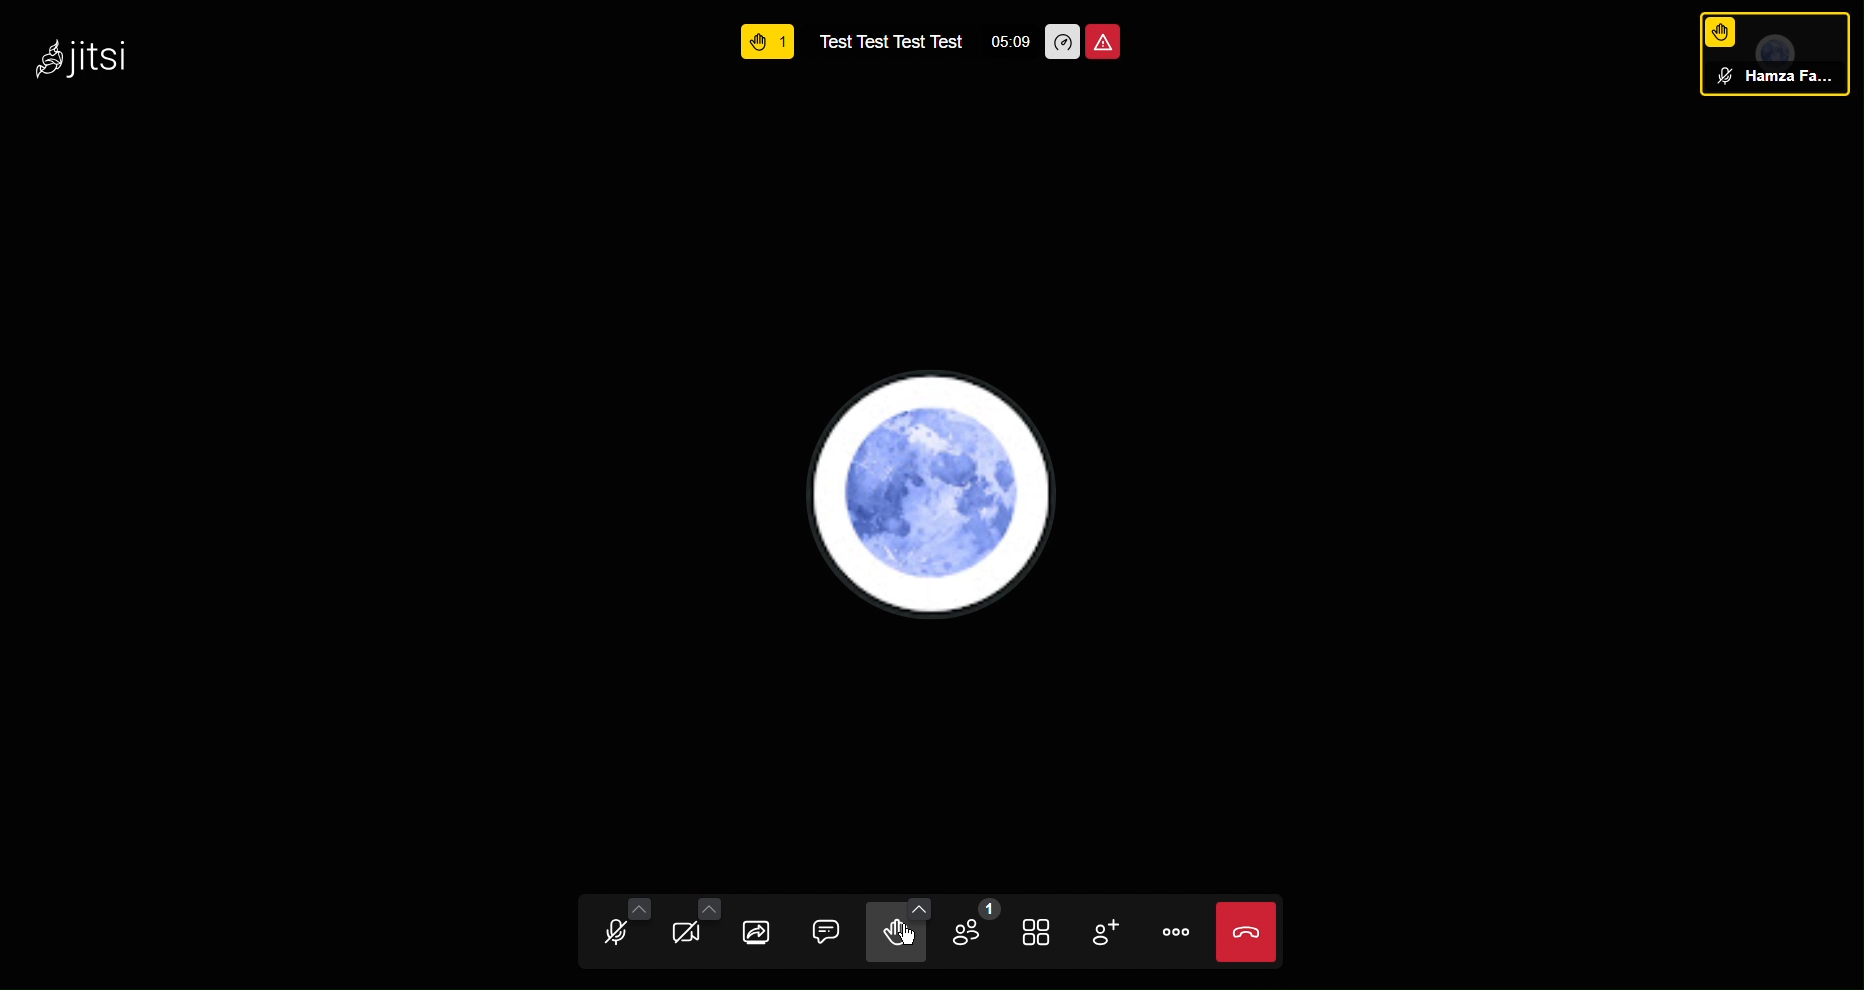  I want to click on Unsafe Meeting, so click(1107, 41).